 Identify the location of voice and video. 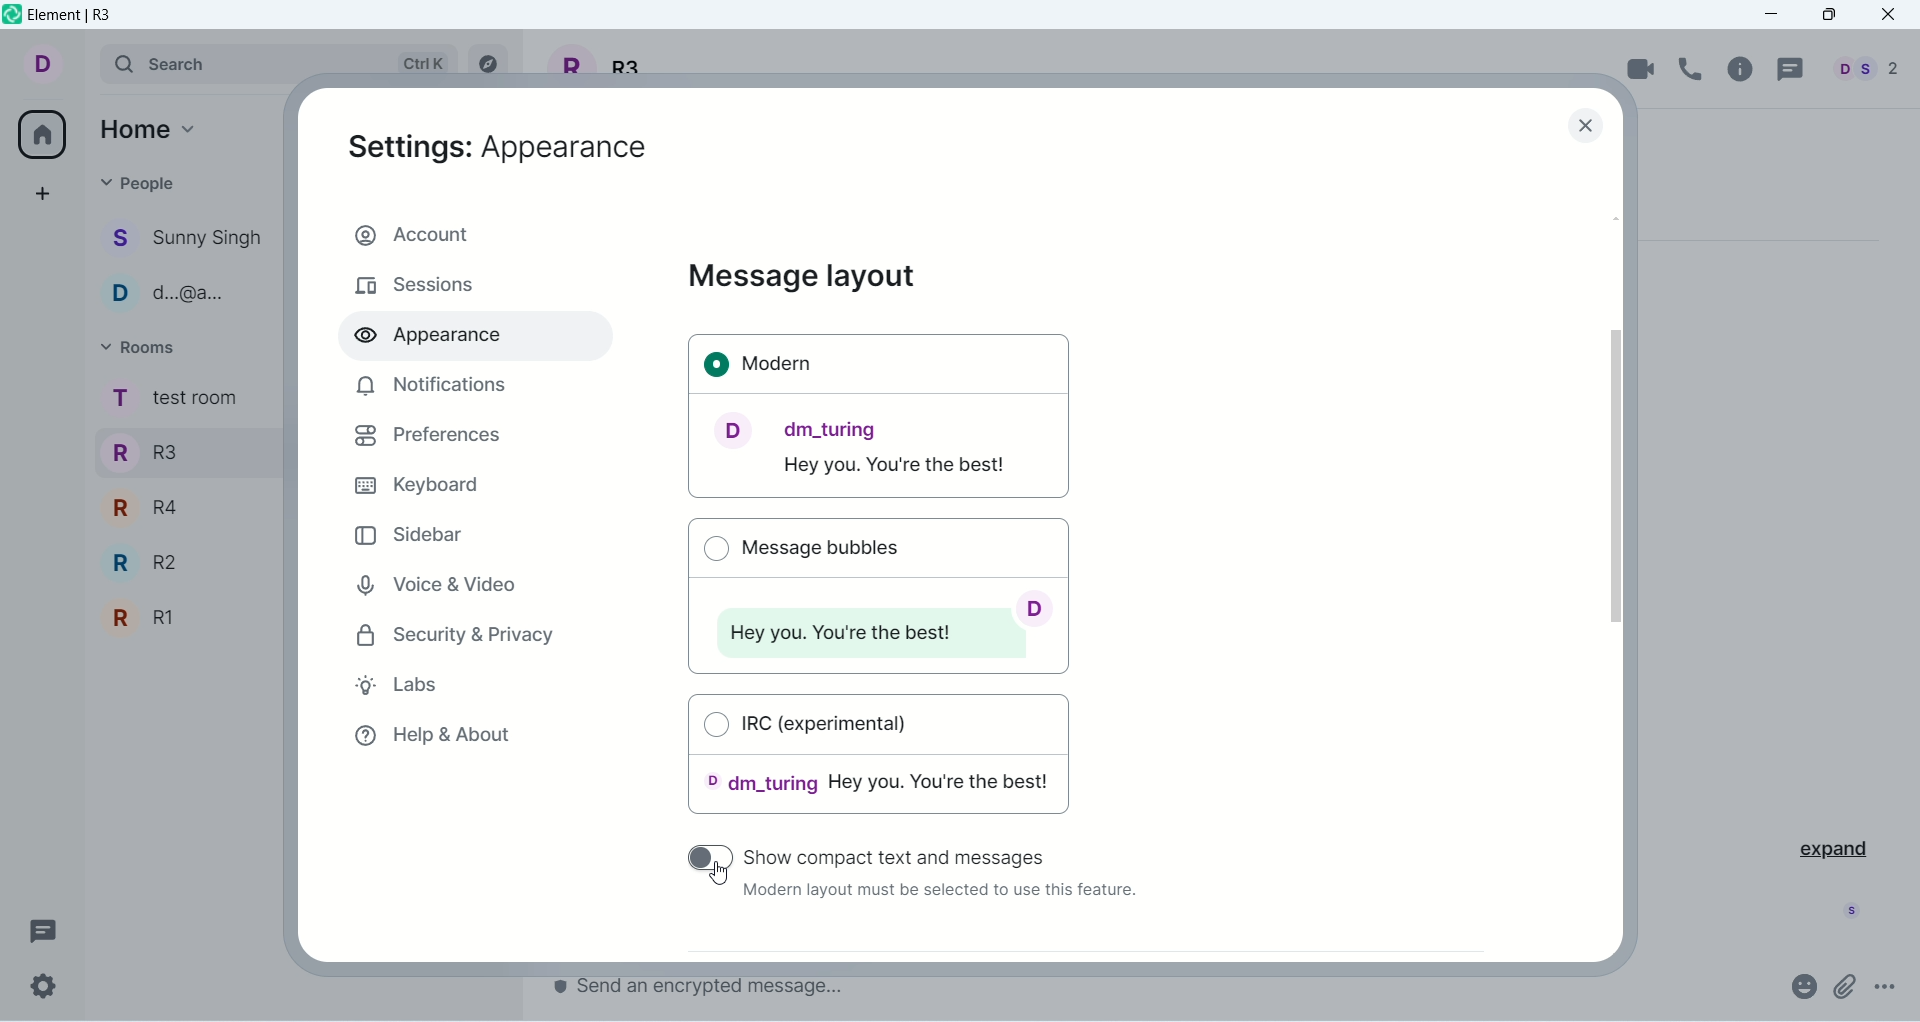
(433, 582).